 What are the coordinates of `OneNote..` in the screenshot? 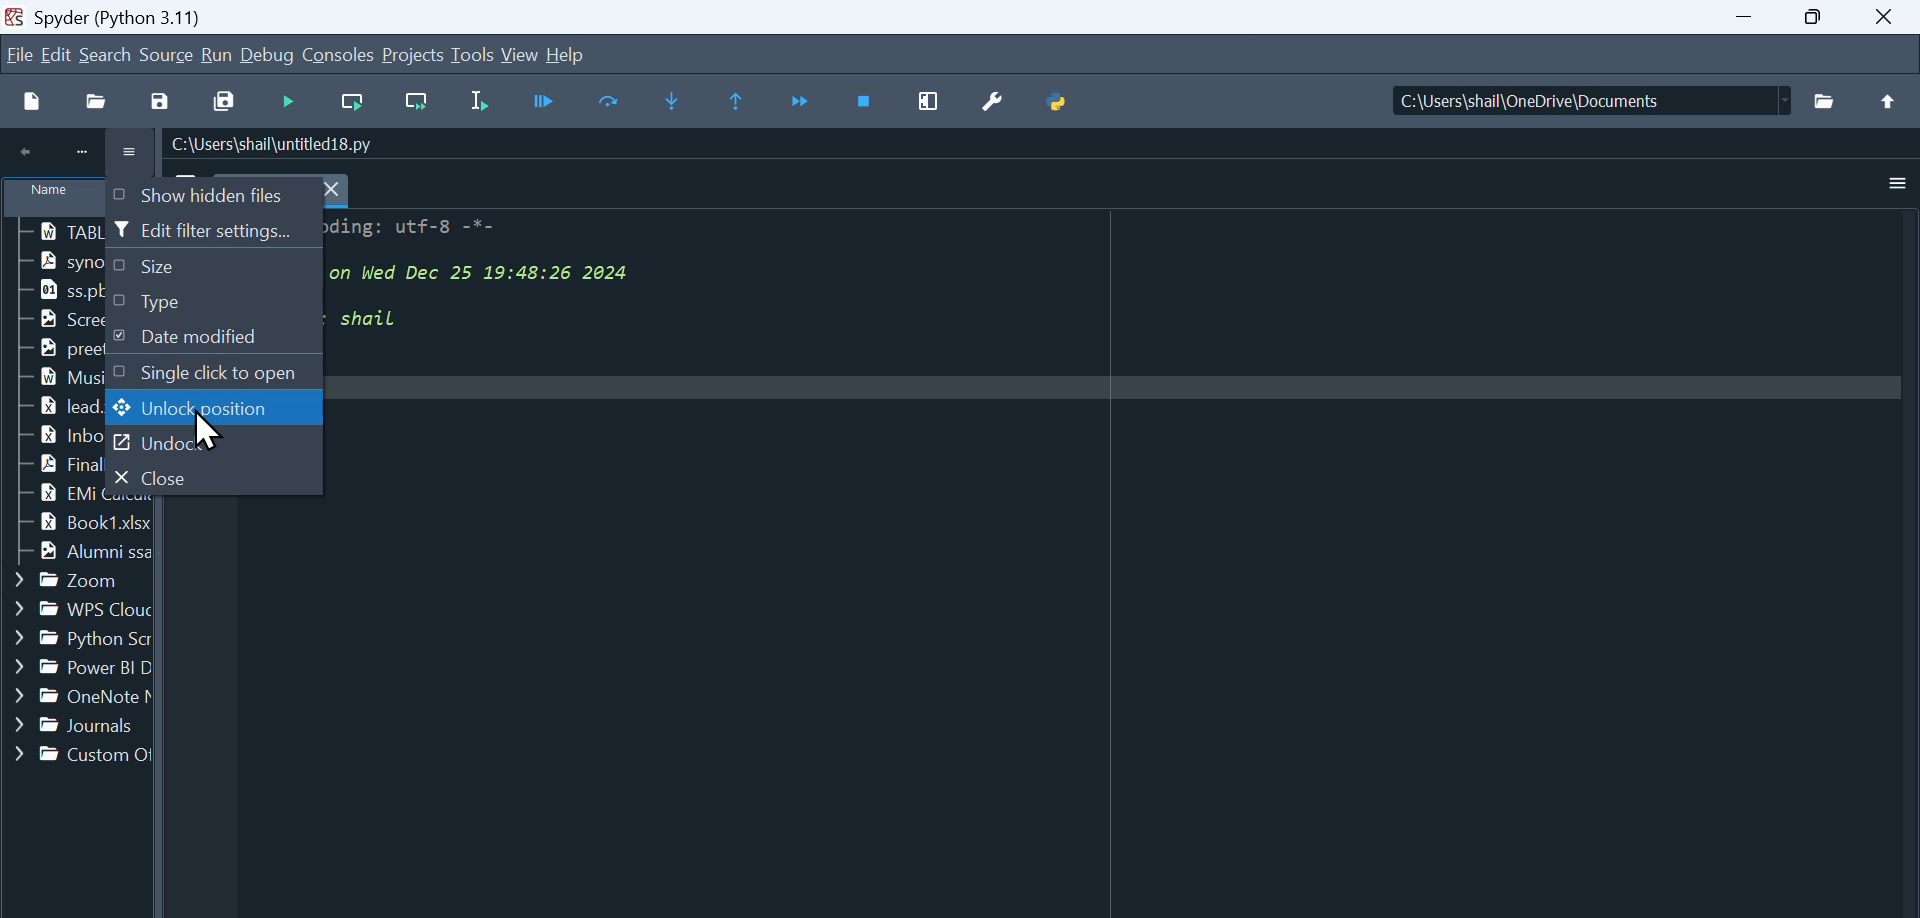 It's located at (77, 699).